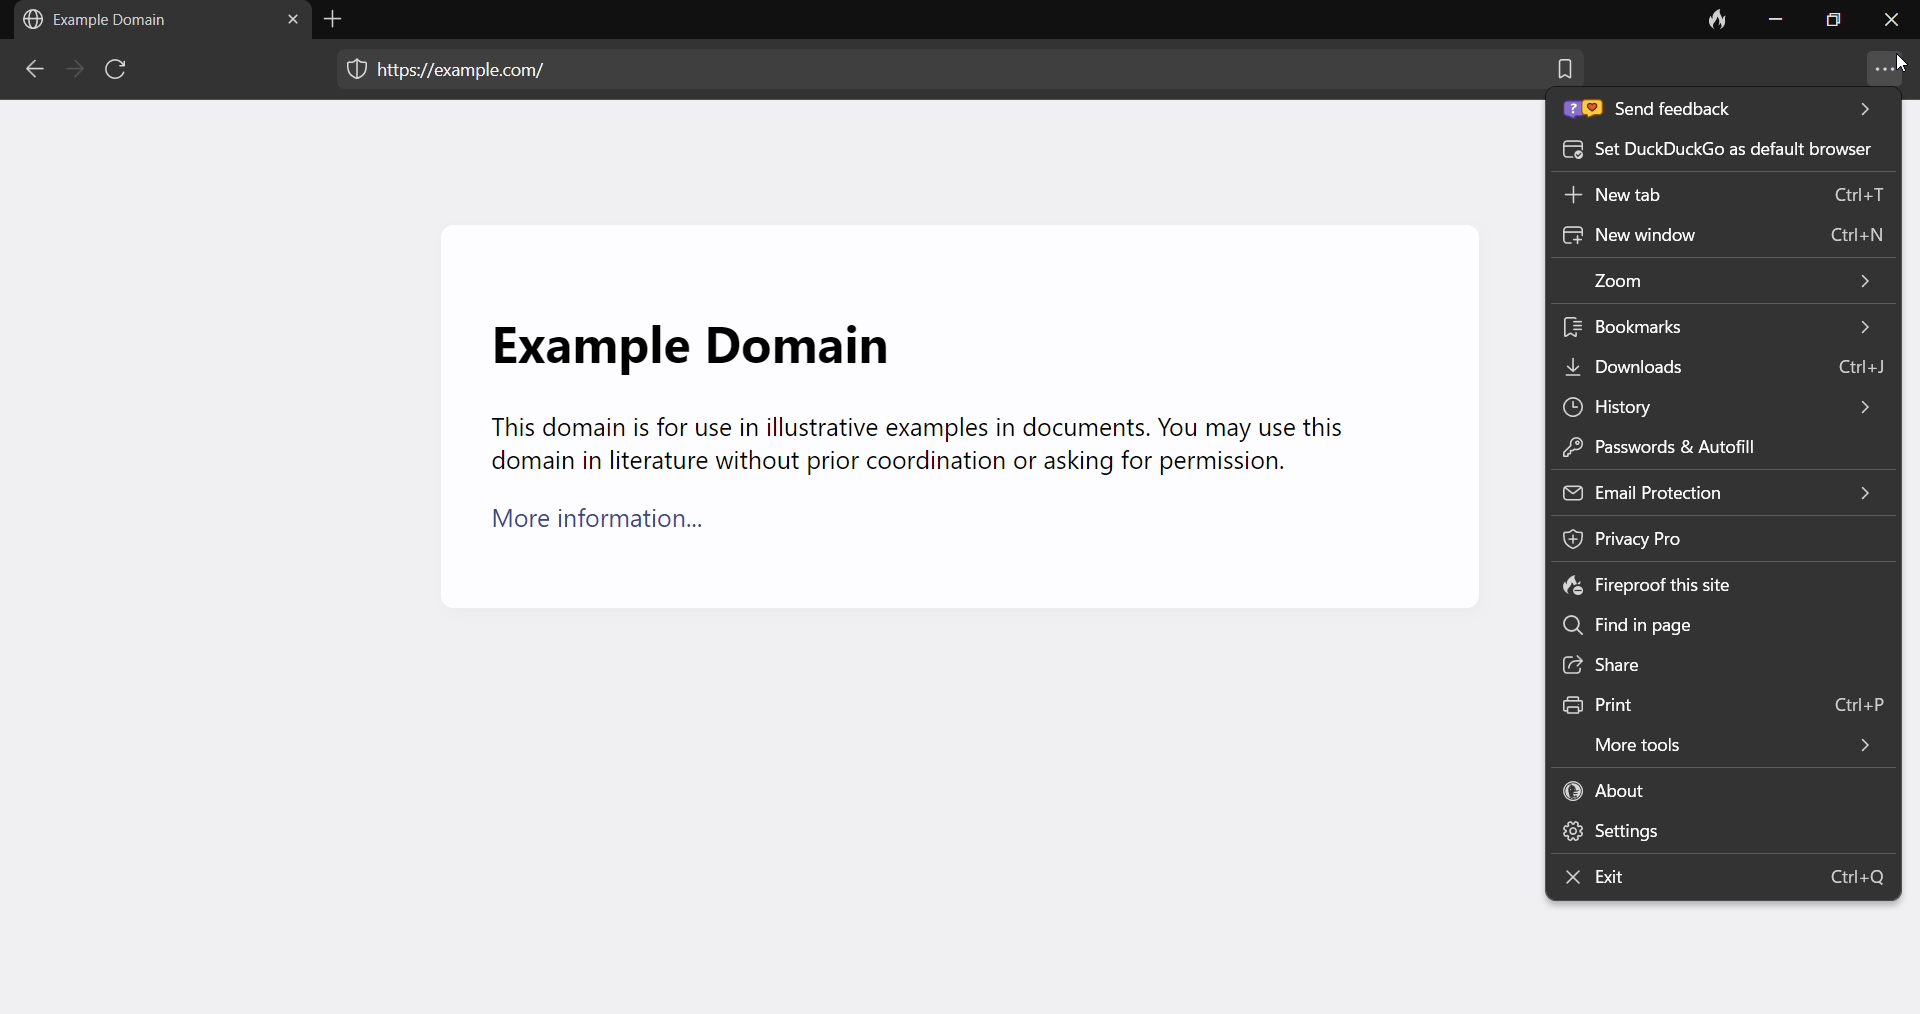 The height and width of the screenshot is (1014, 1920). What do you see at coordinates (1725, 200) in the screenshot?
I see `new tab` at bounding box center [1725, 200].